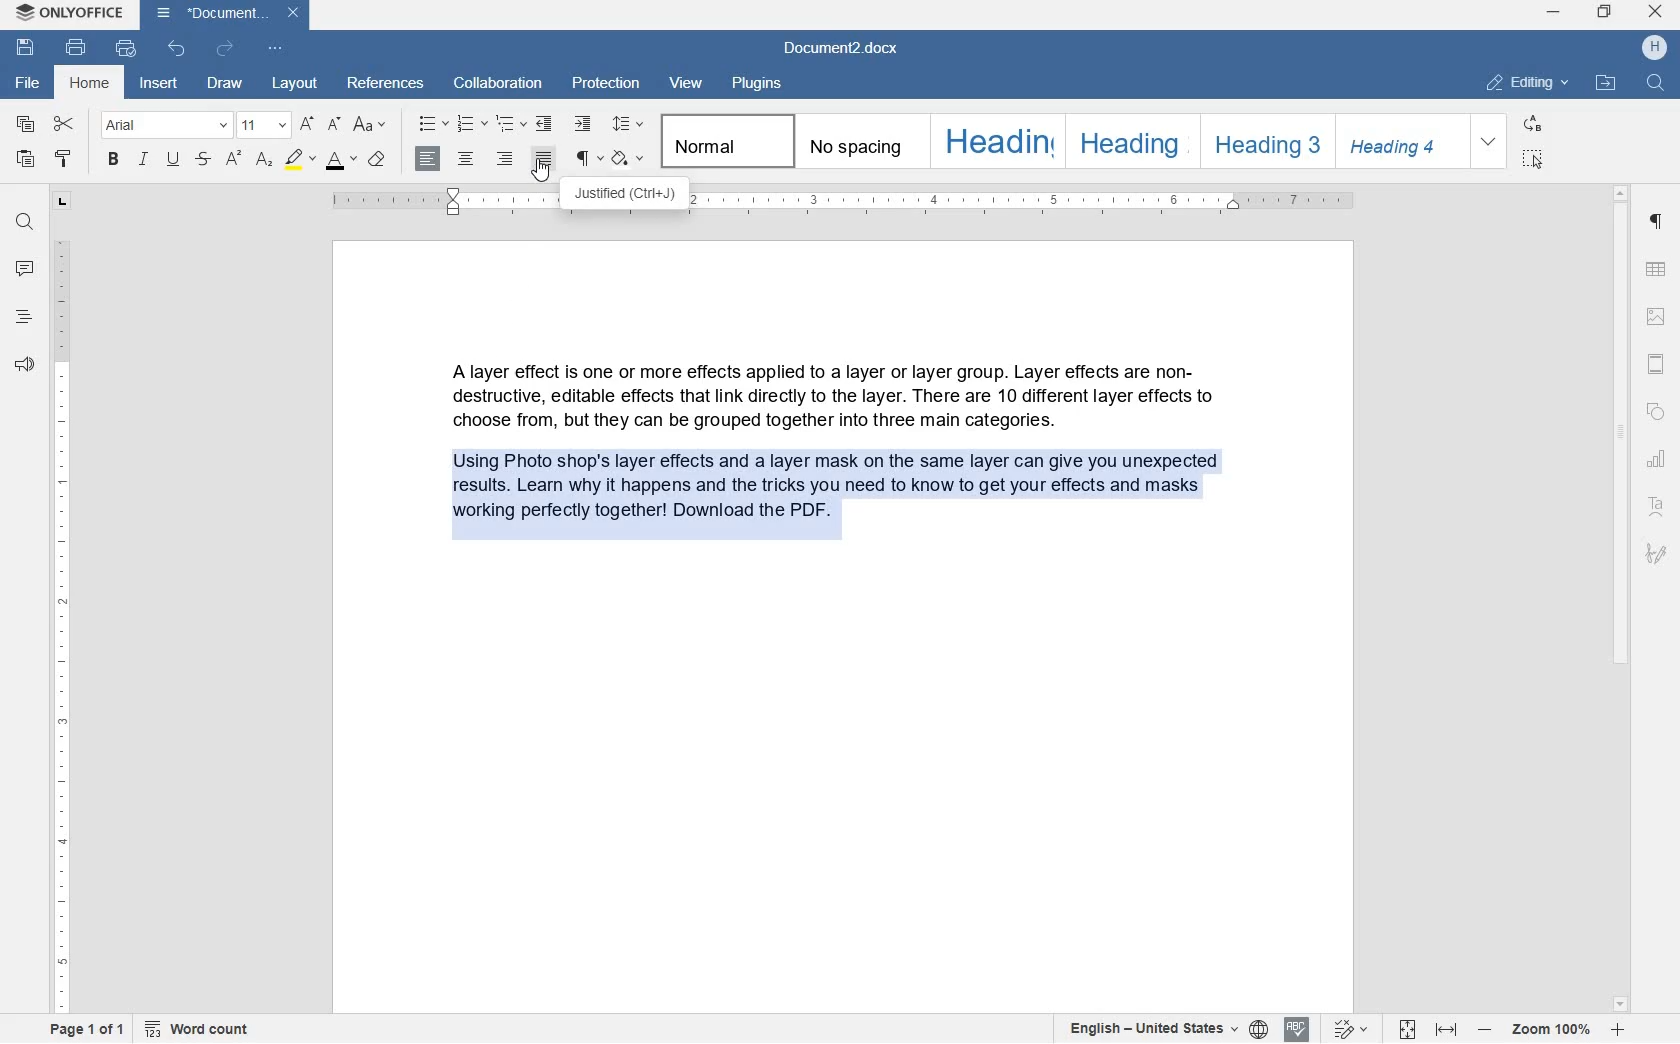 This screenshot has width=1680, height=1044. Describe the element at coordinates (87, 1029) in the screenshot. I see `PAGE 1 OF 1` at that location.